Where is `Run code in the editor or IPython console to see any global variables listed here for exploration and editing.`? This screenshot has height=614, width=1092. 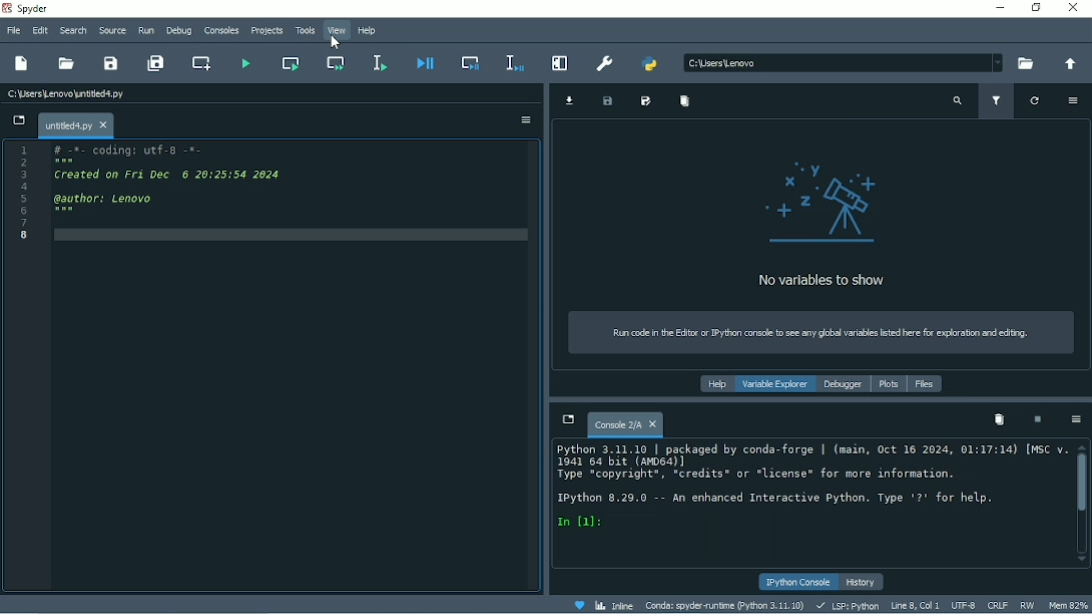
Run code in the editor or IPython console to see any global variables listed here for exploration and editing. is located at coordinates (823, 332).